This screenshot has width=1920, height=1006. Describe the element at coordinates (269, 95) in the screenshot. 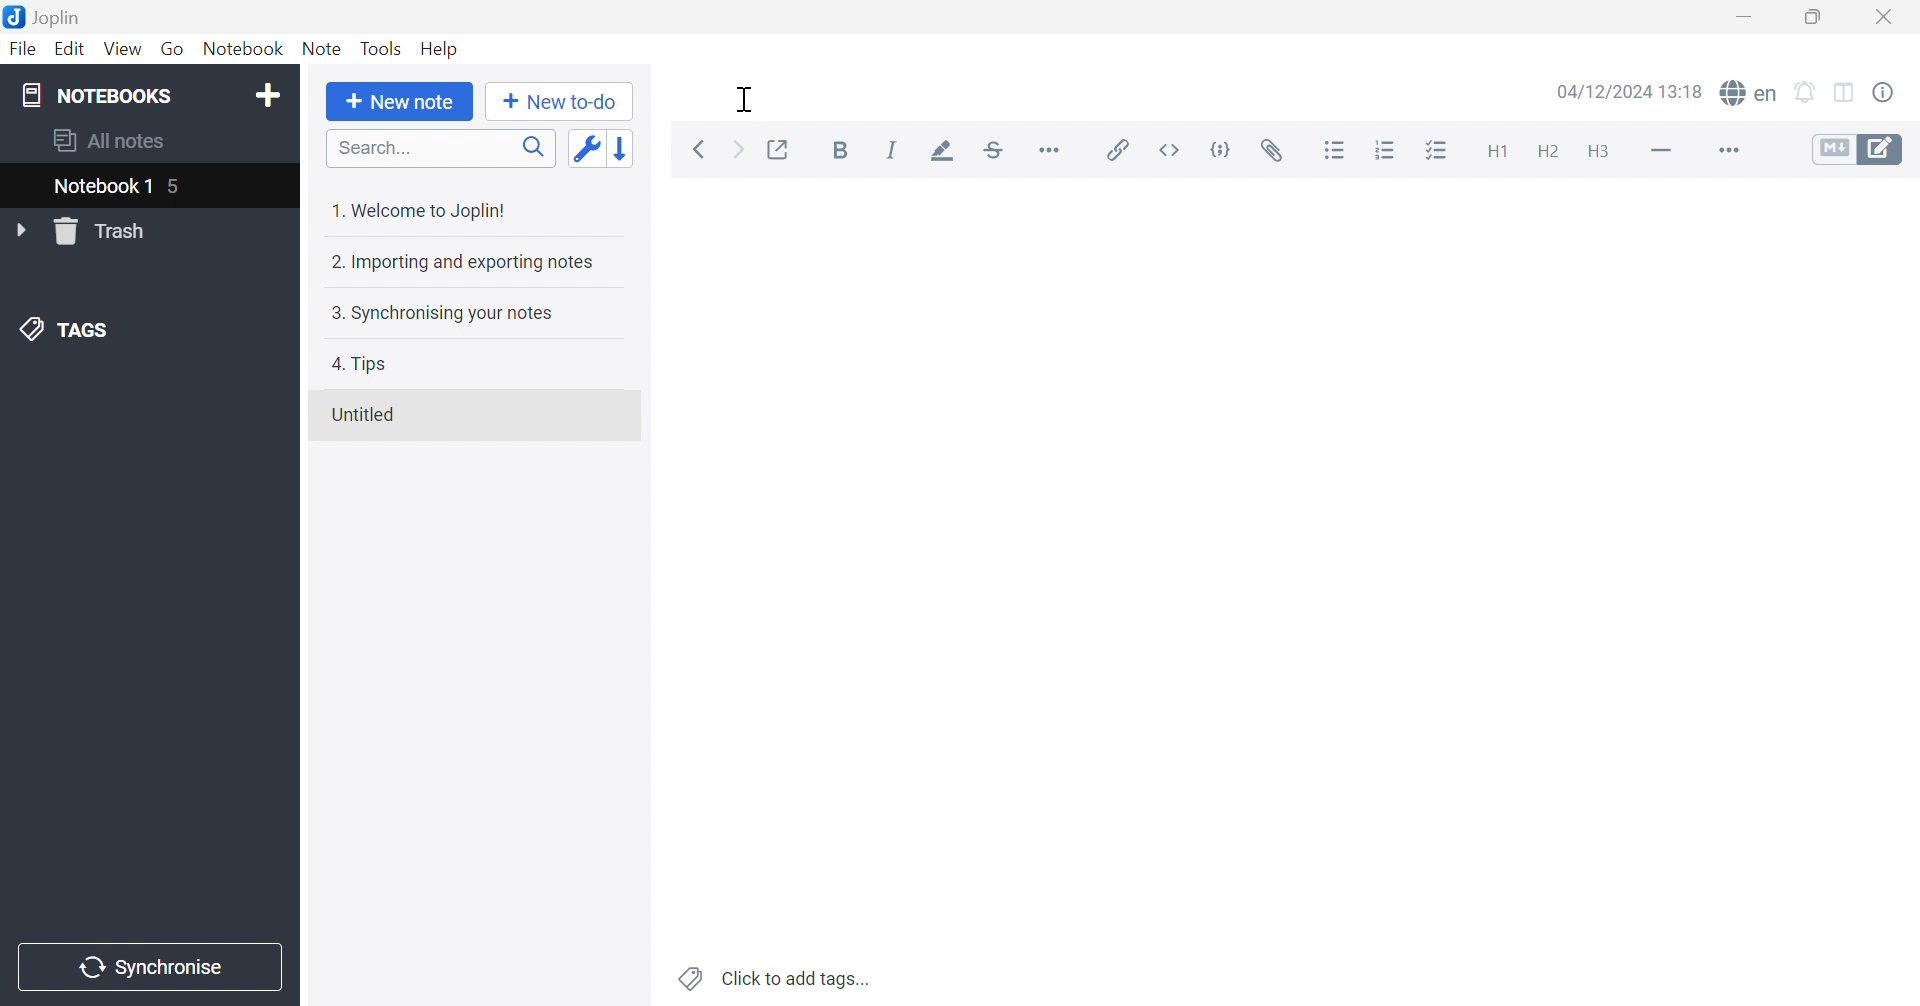

I see `Add notebook` at that location.